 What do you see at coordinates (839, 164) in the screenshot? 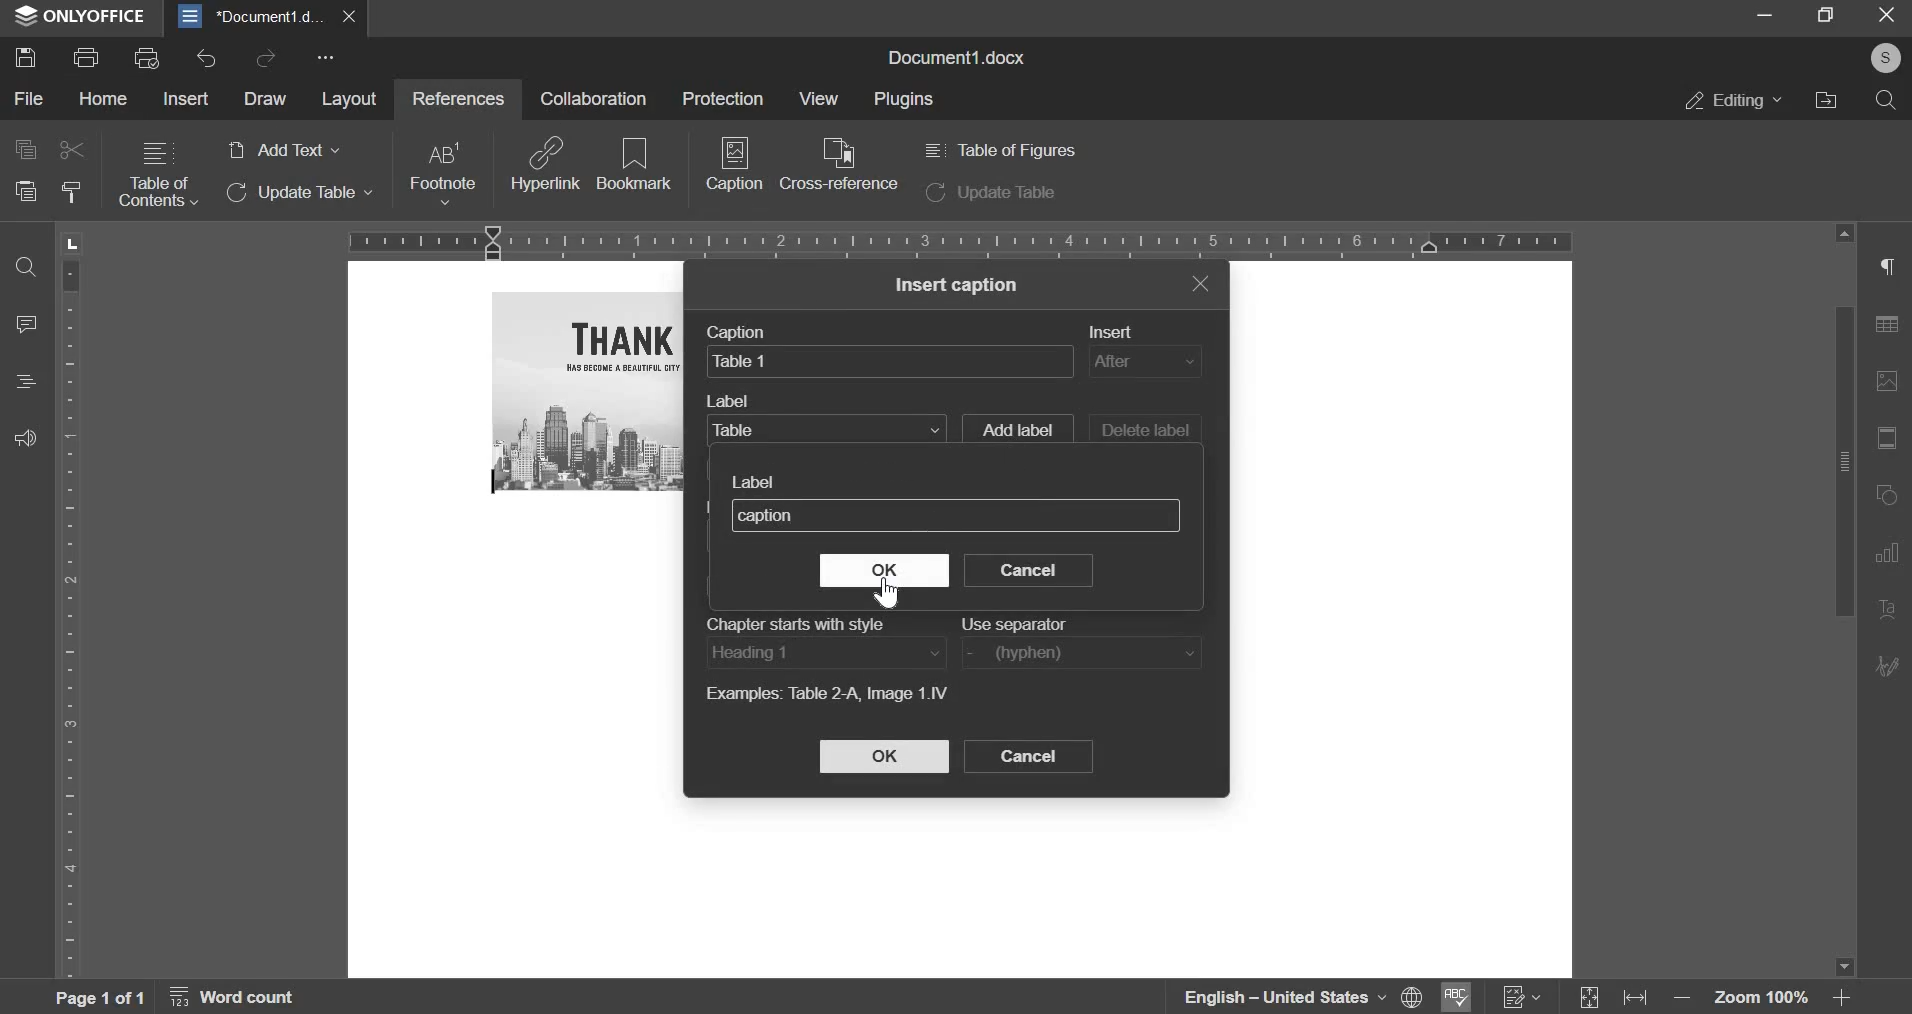
I see `cross reference` at bounding box center [839, 164].